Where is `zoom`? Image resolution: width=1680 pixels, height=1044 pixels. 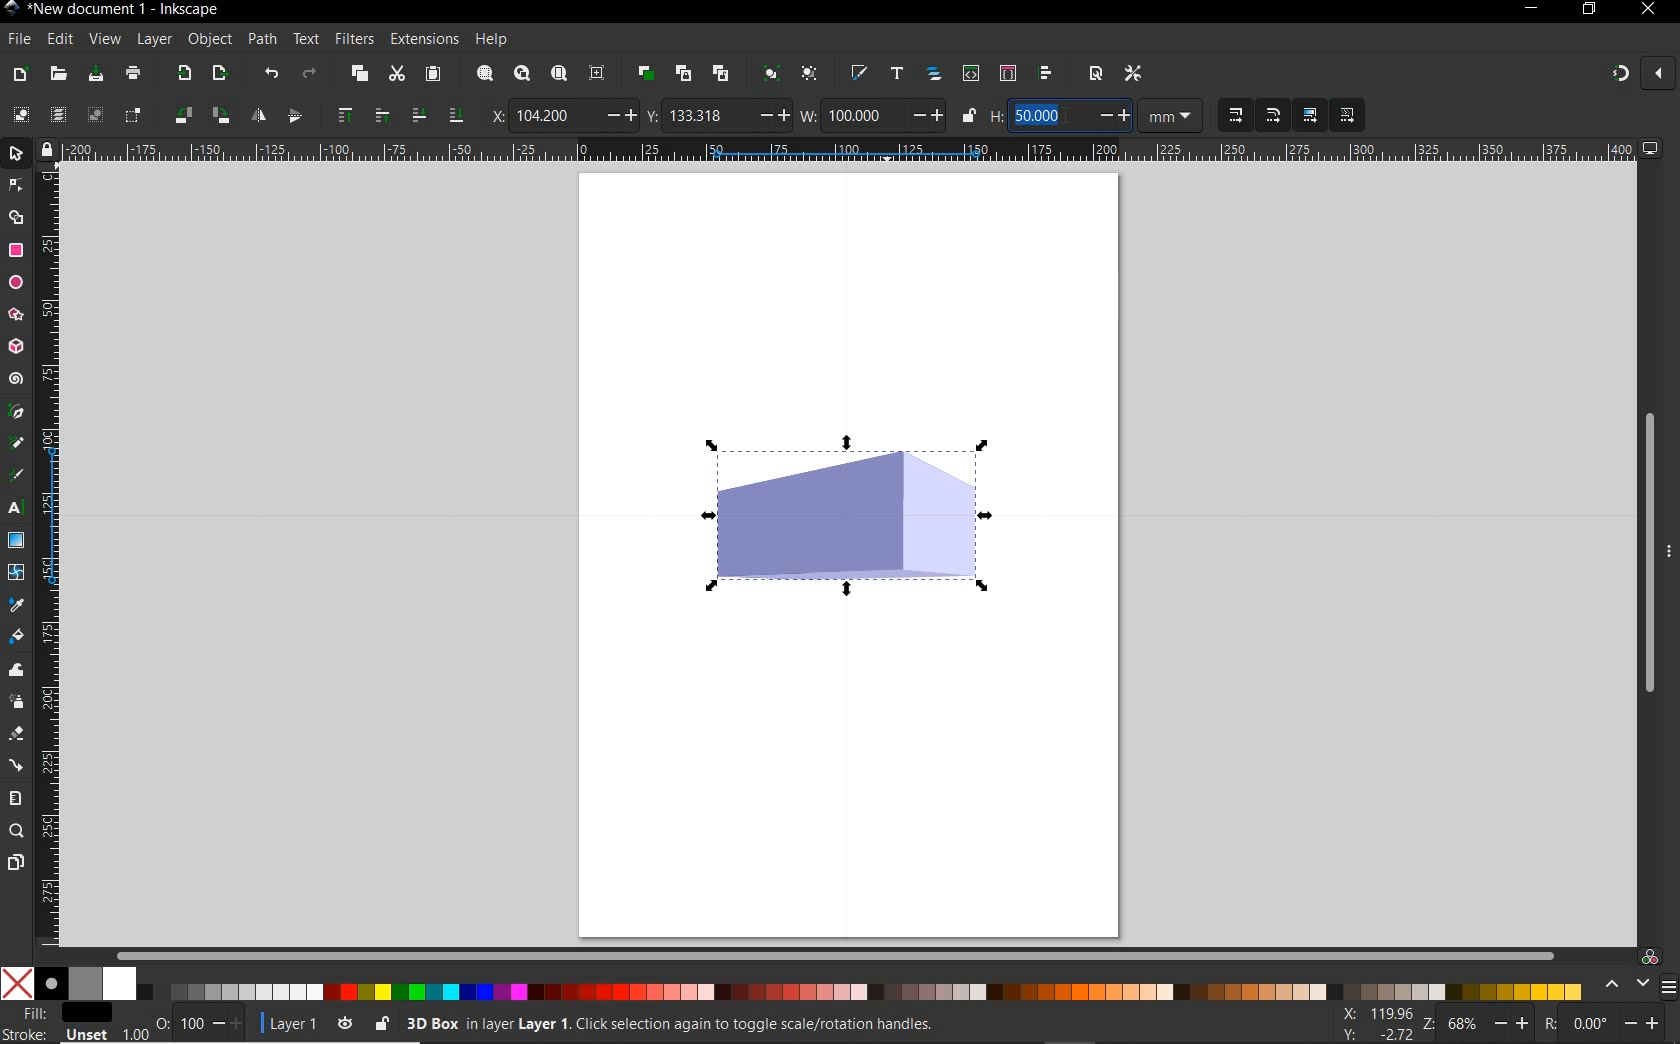
zoom is located at coordinates (1428, 1025).